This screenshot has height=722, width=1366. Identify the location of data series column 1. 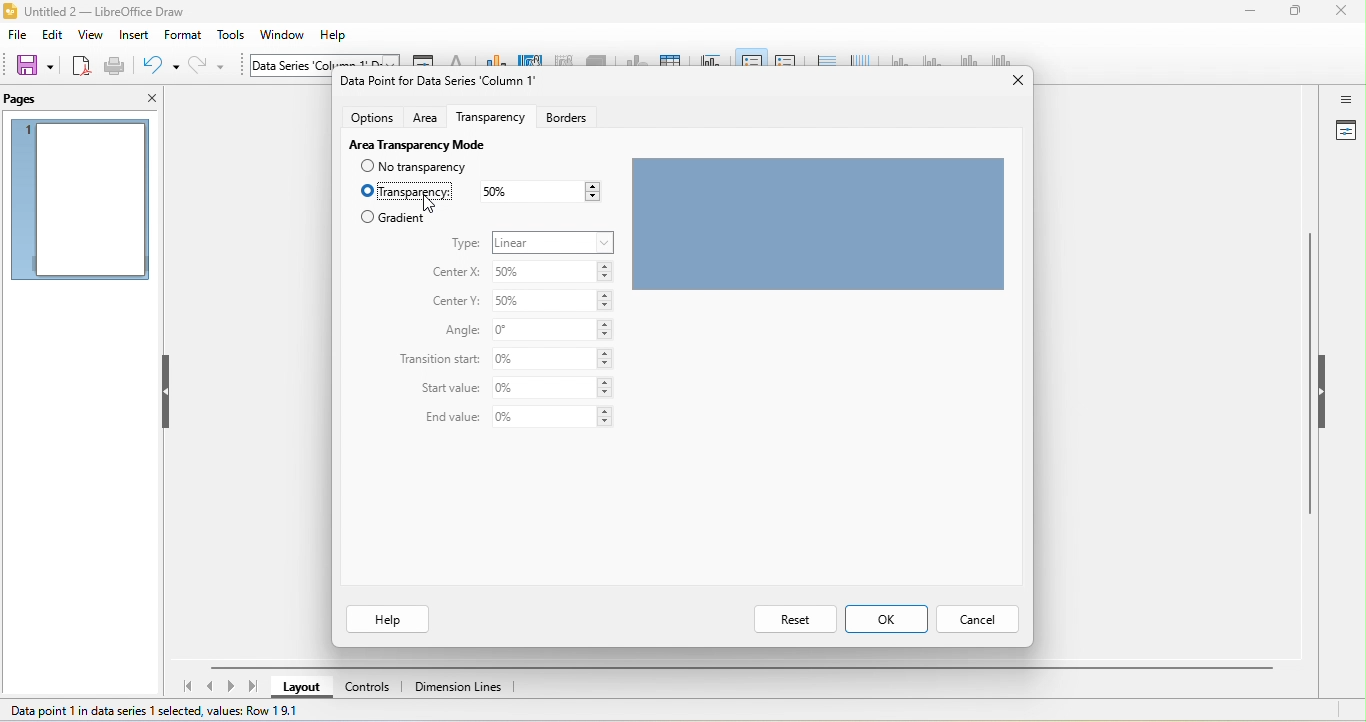
(324, 61).